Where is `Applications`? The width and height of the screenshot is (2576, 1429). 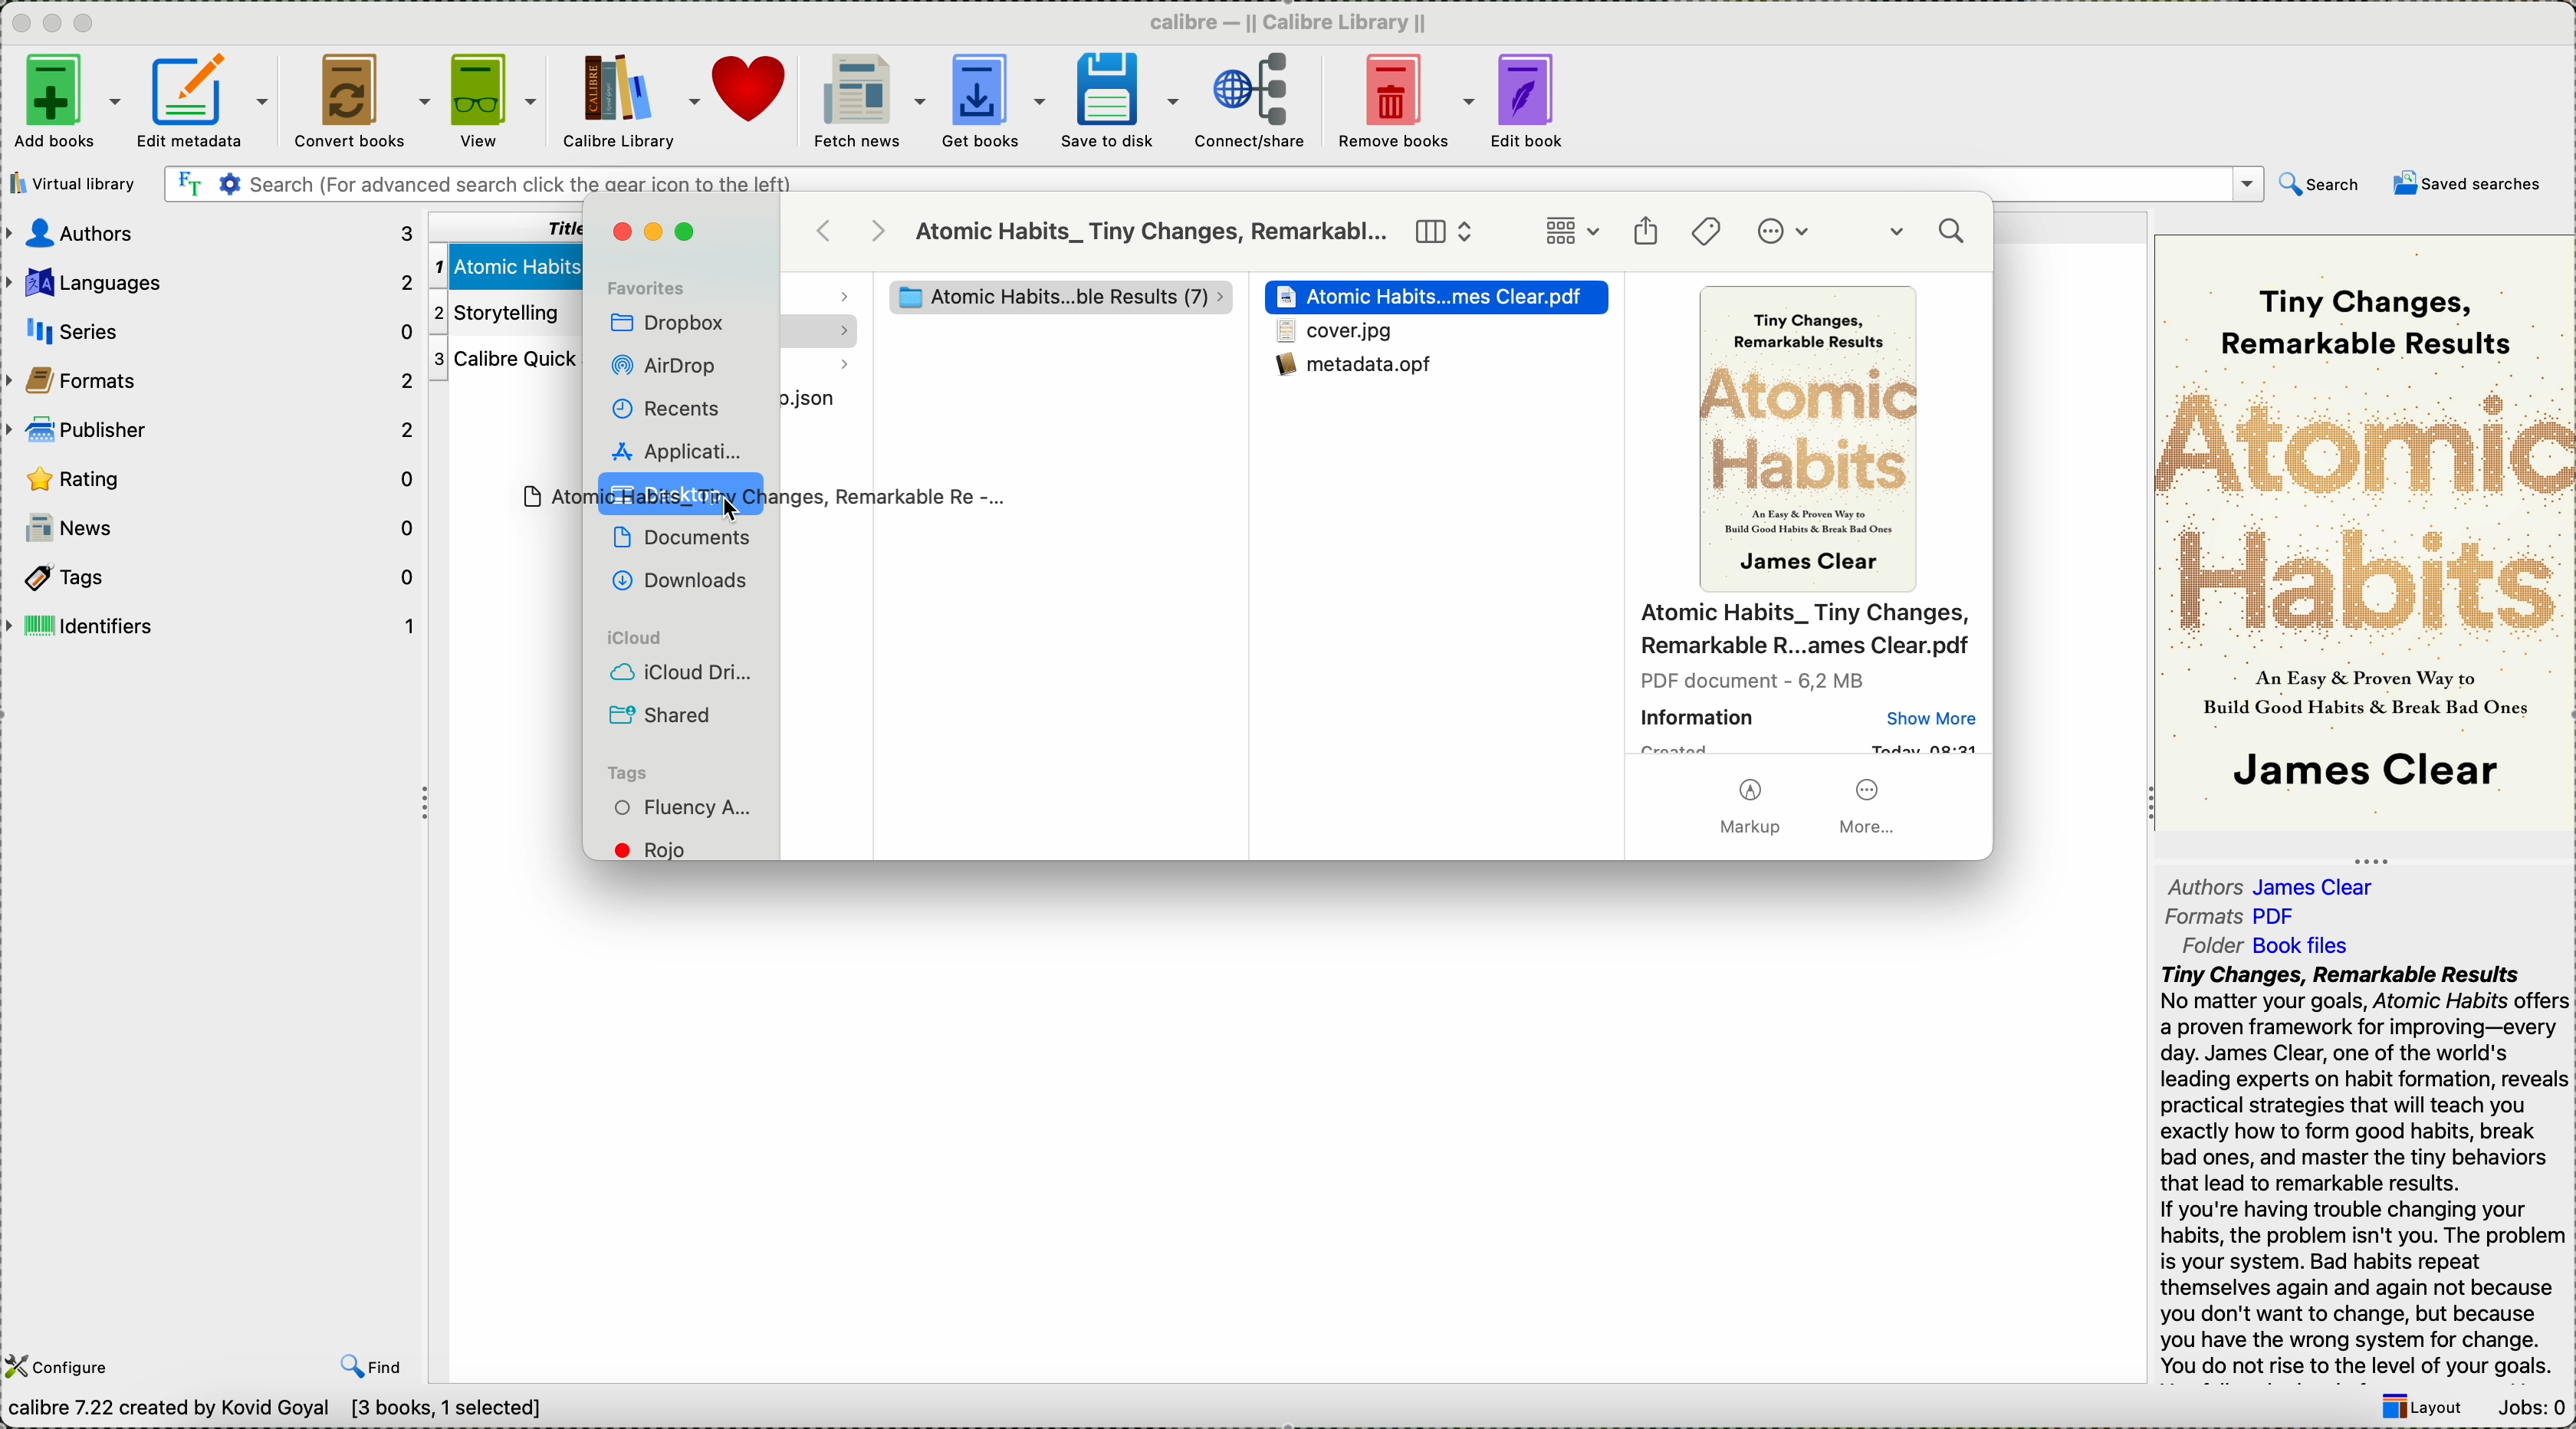 Applications is located at coordinates (674, 449).